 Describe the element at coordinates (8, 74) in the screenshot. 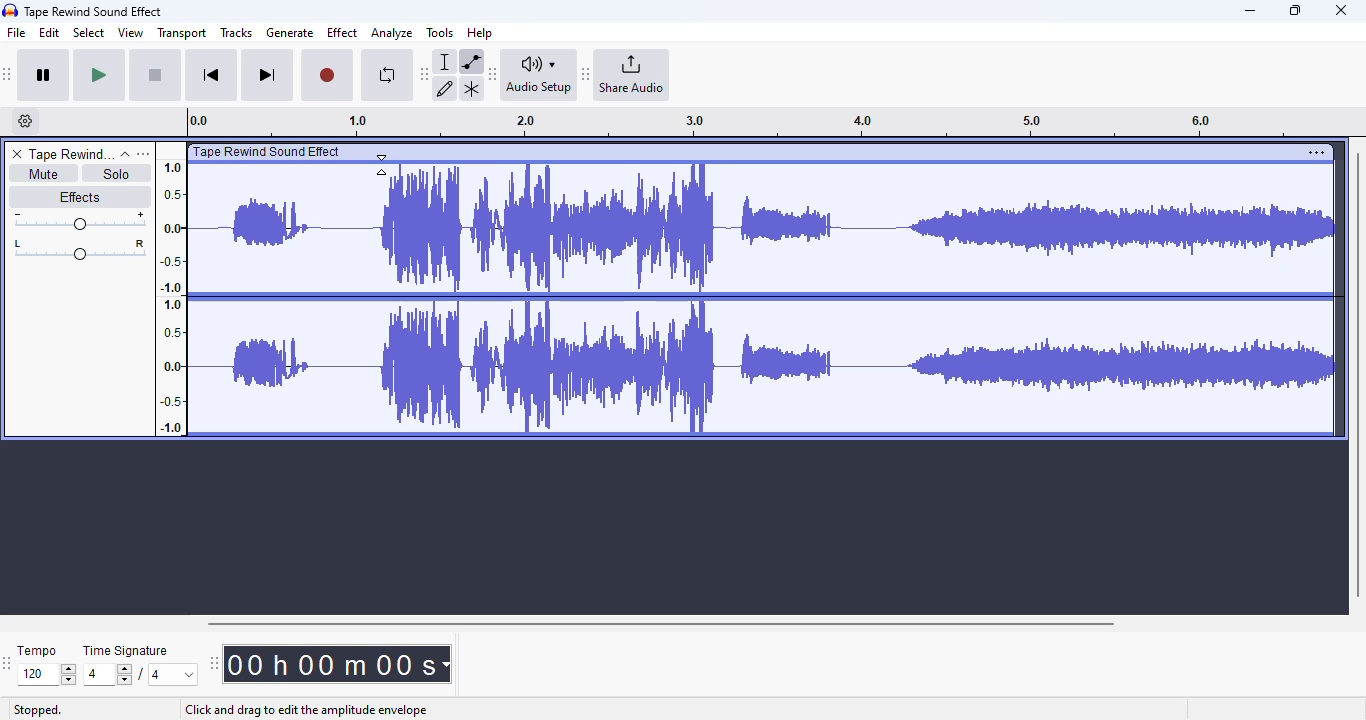

I see `Move audacity transport toolbar` at that location.